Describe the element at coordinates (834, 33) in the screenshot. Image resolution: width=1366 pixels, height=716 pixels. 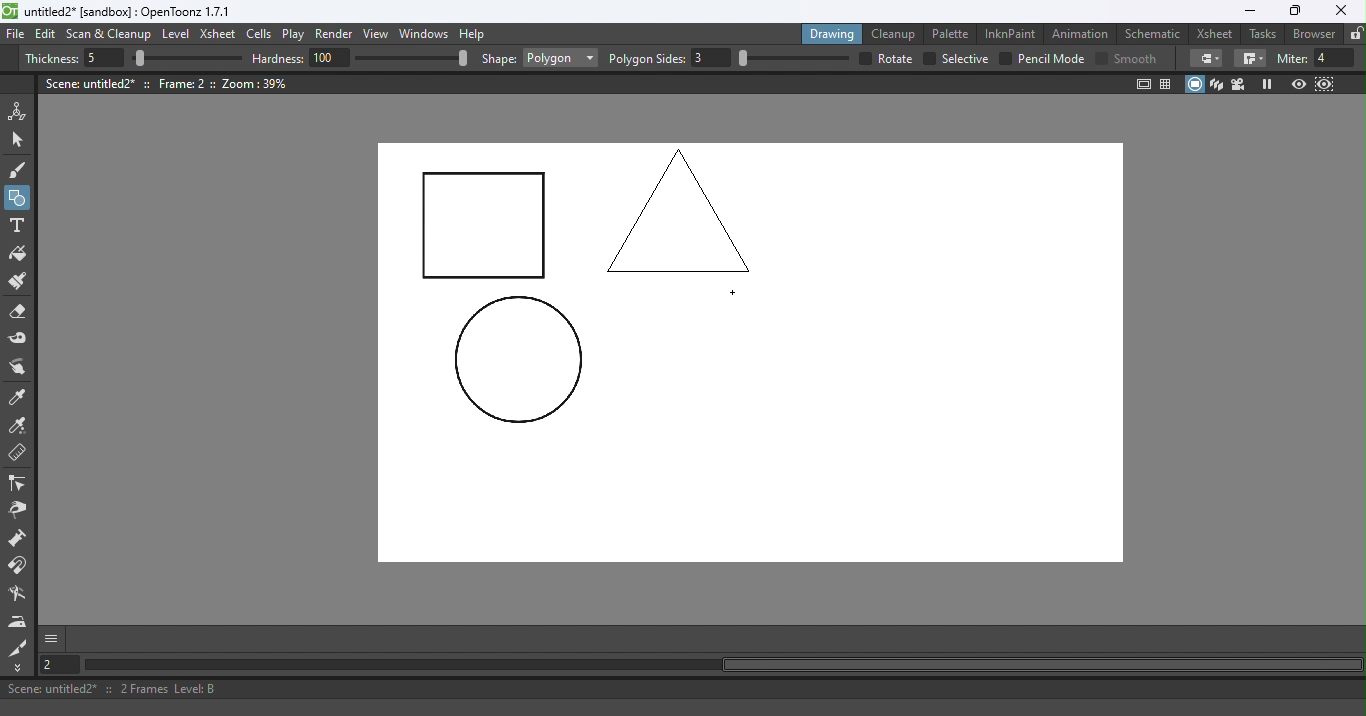
I see `Drawing` at that location.